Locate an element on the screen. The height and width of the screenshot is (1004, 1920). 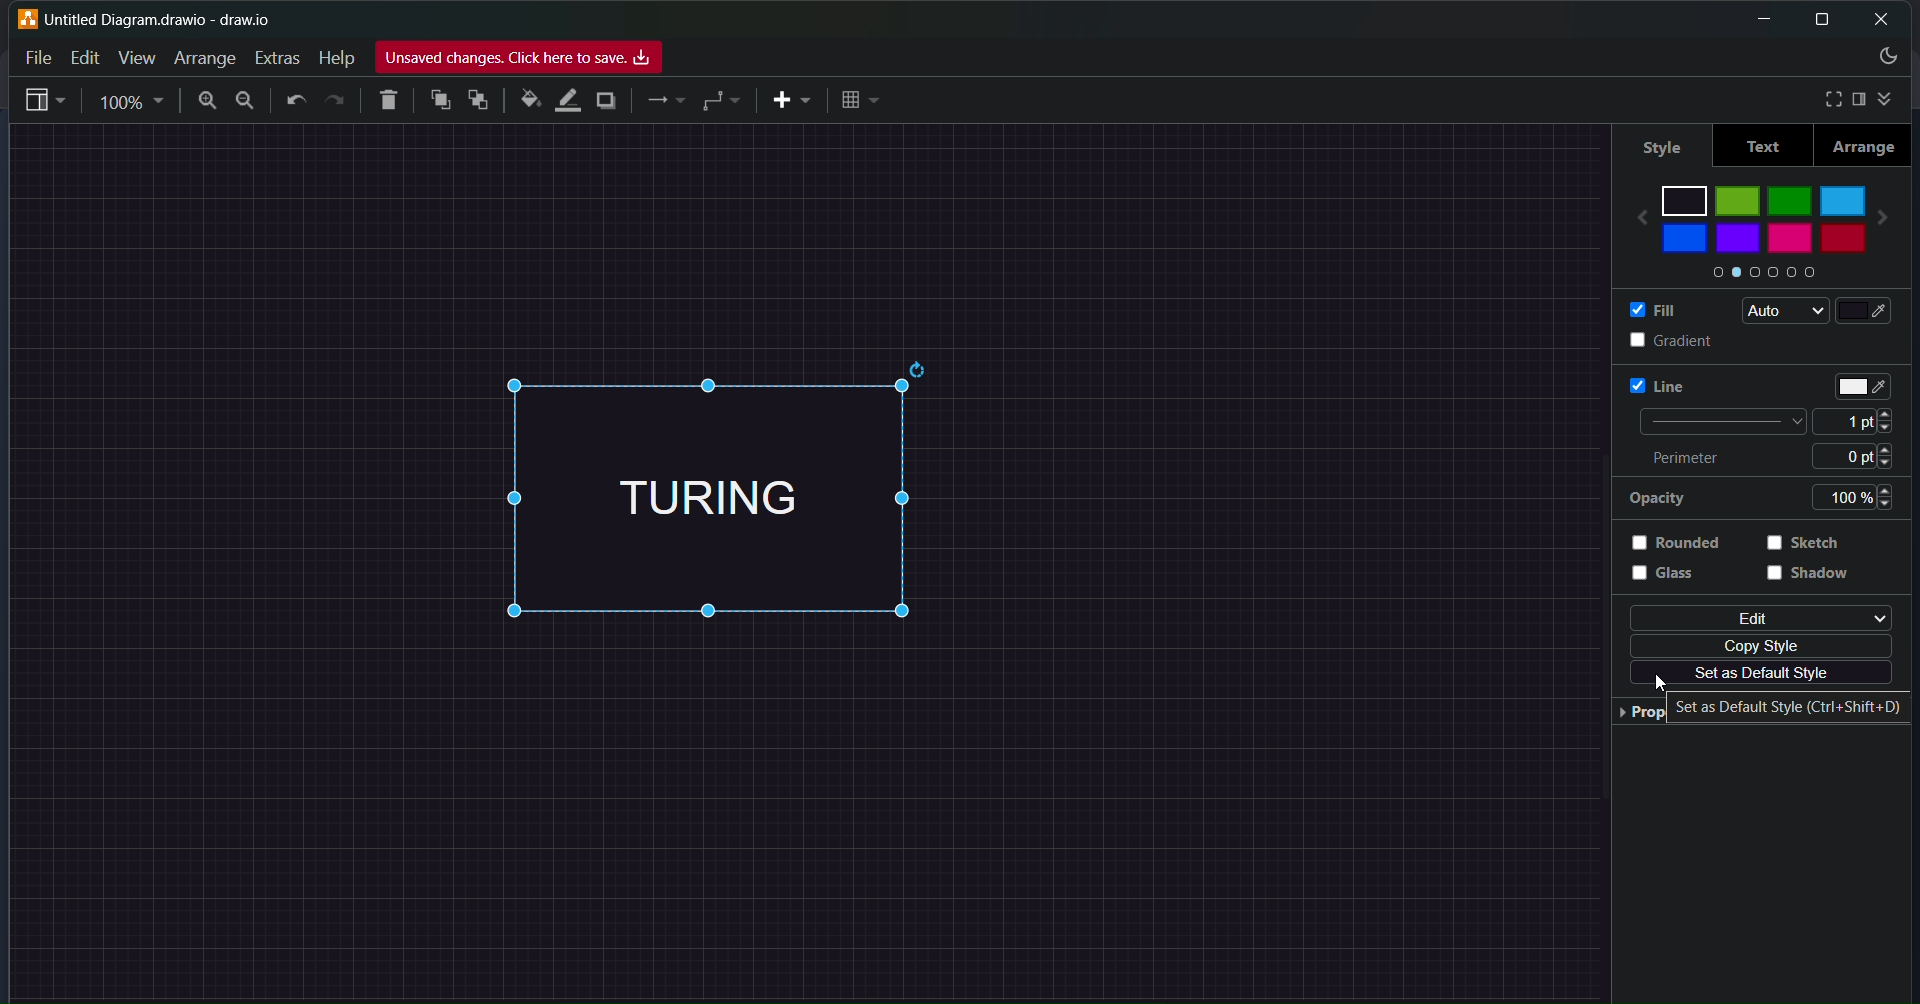
black is located at coordinates (1685, 197).